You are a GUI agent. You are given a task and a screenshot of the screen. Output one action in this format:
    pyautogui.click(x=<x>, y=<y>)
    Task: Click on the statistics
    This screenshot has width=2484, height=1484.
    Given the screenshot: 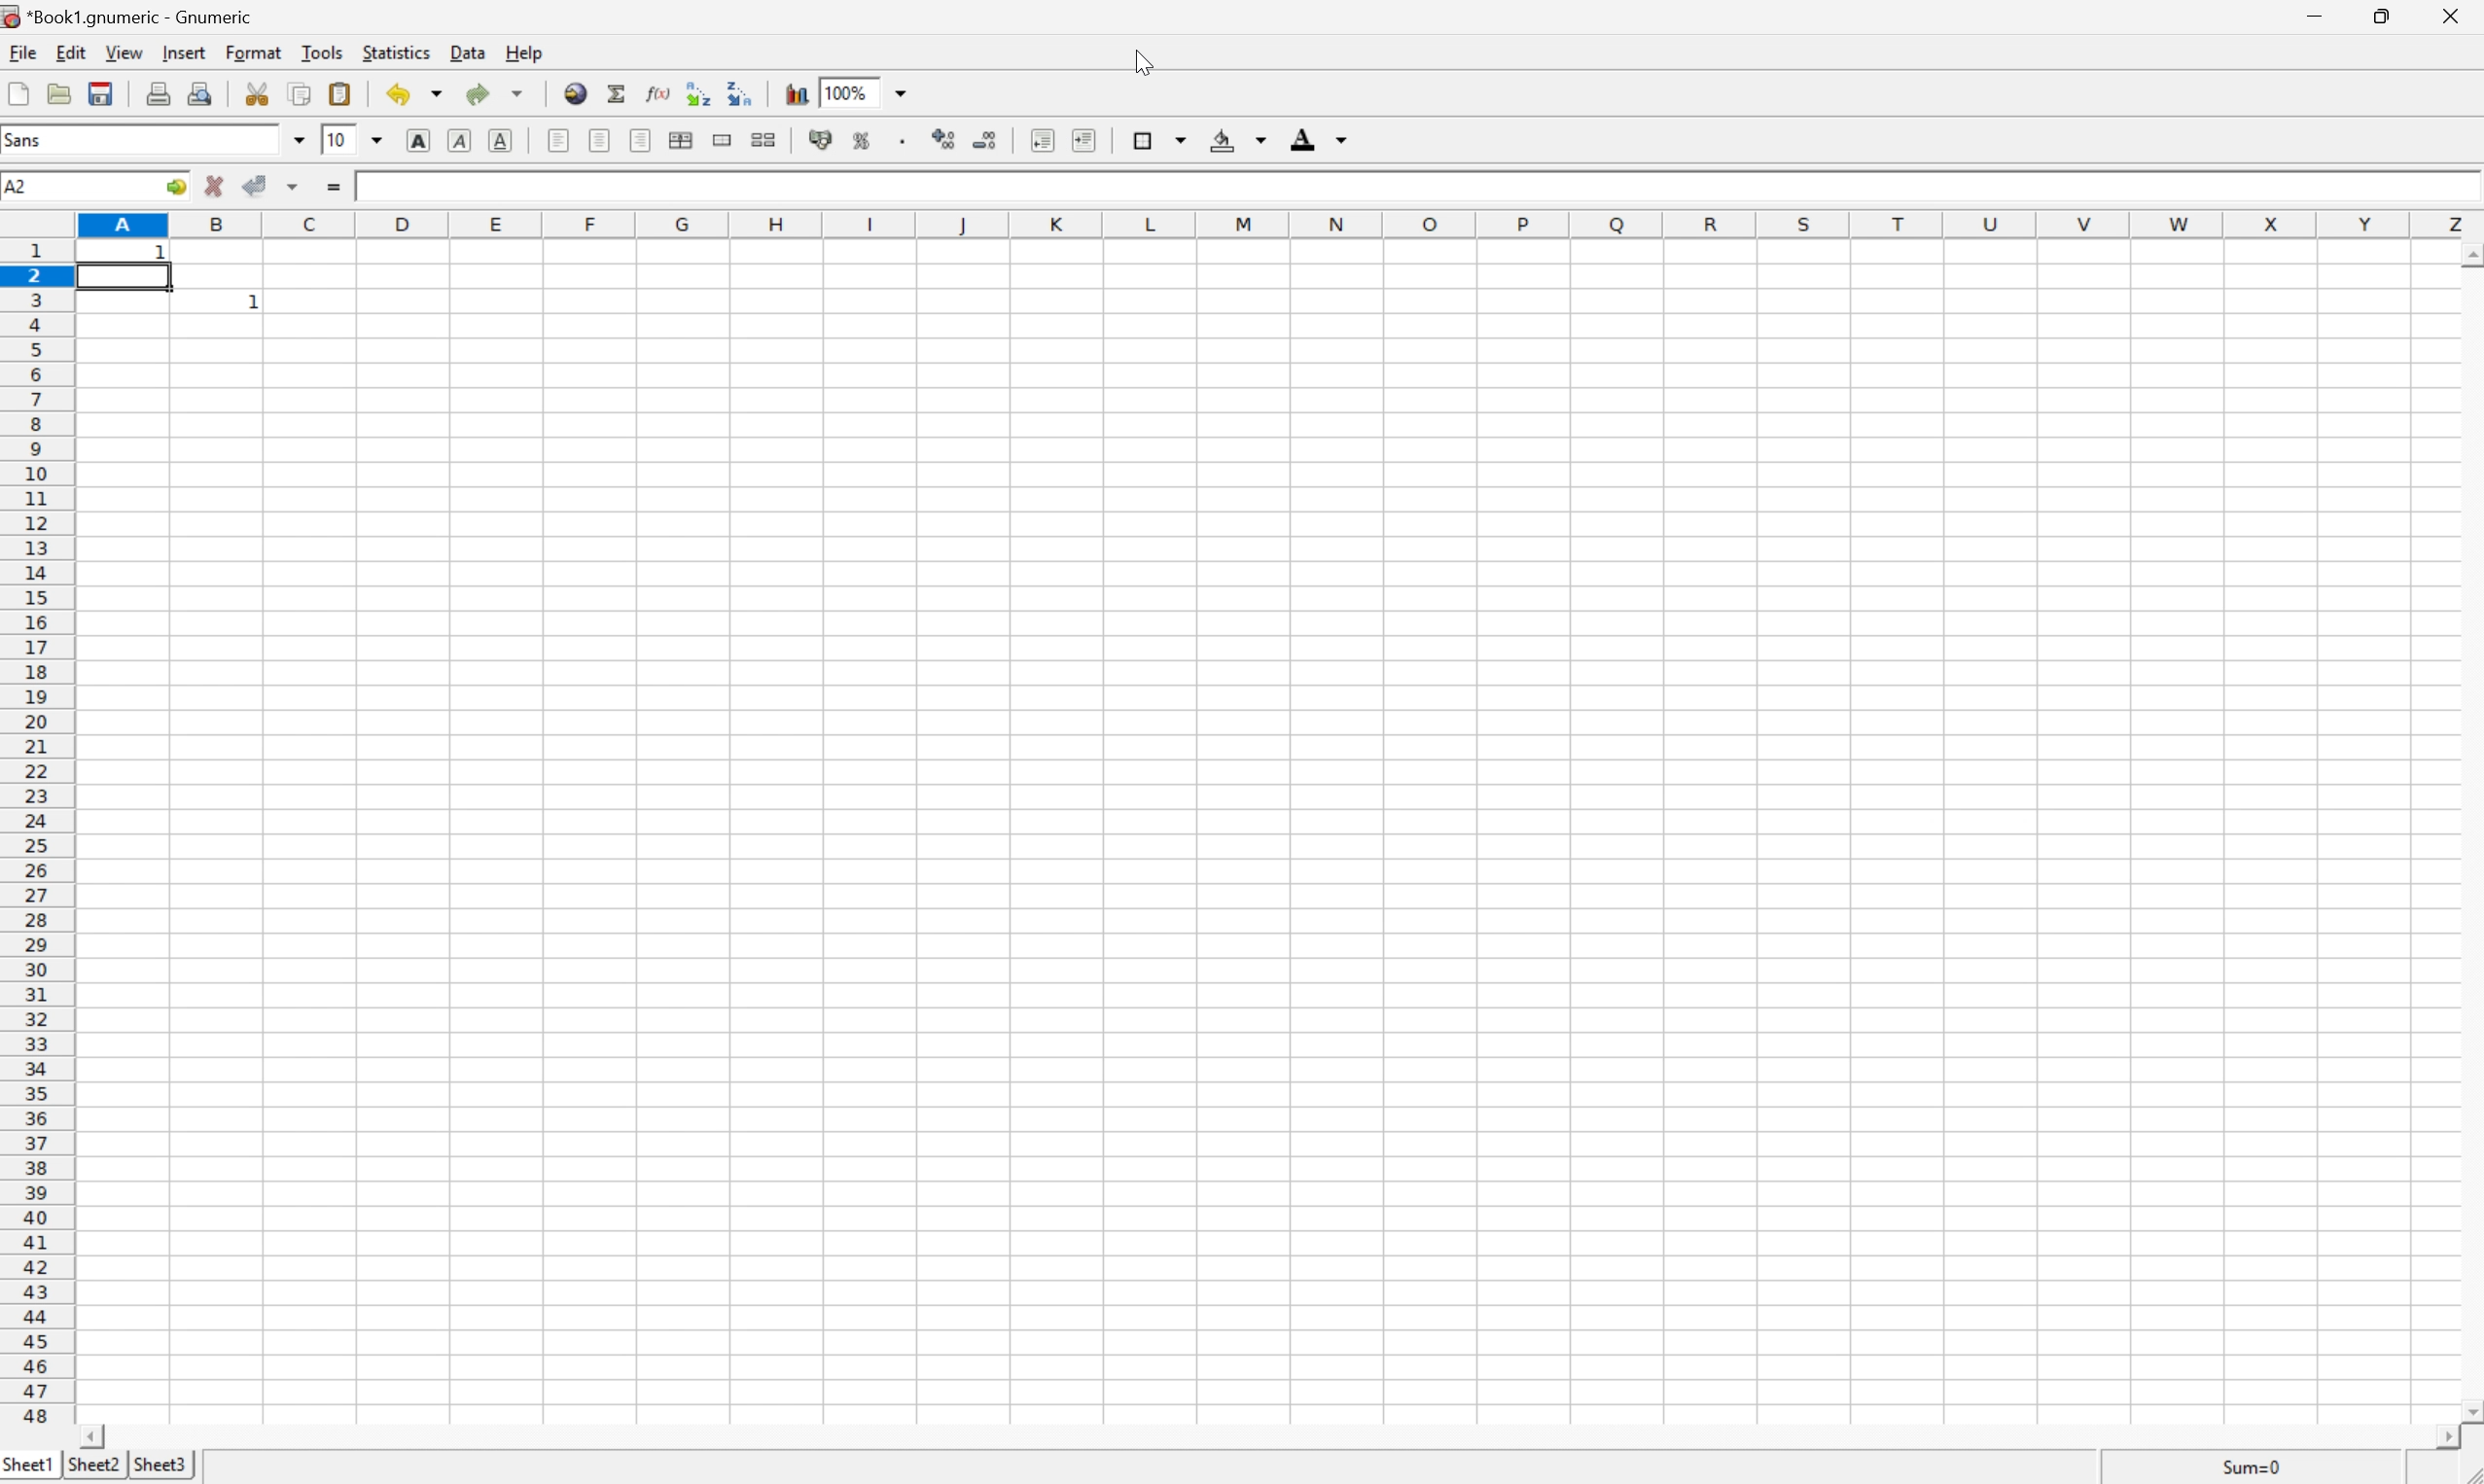 What is the action you would take?
    pyautogui.click(x=396, y=51)
    